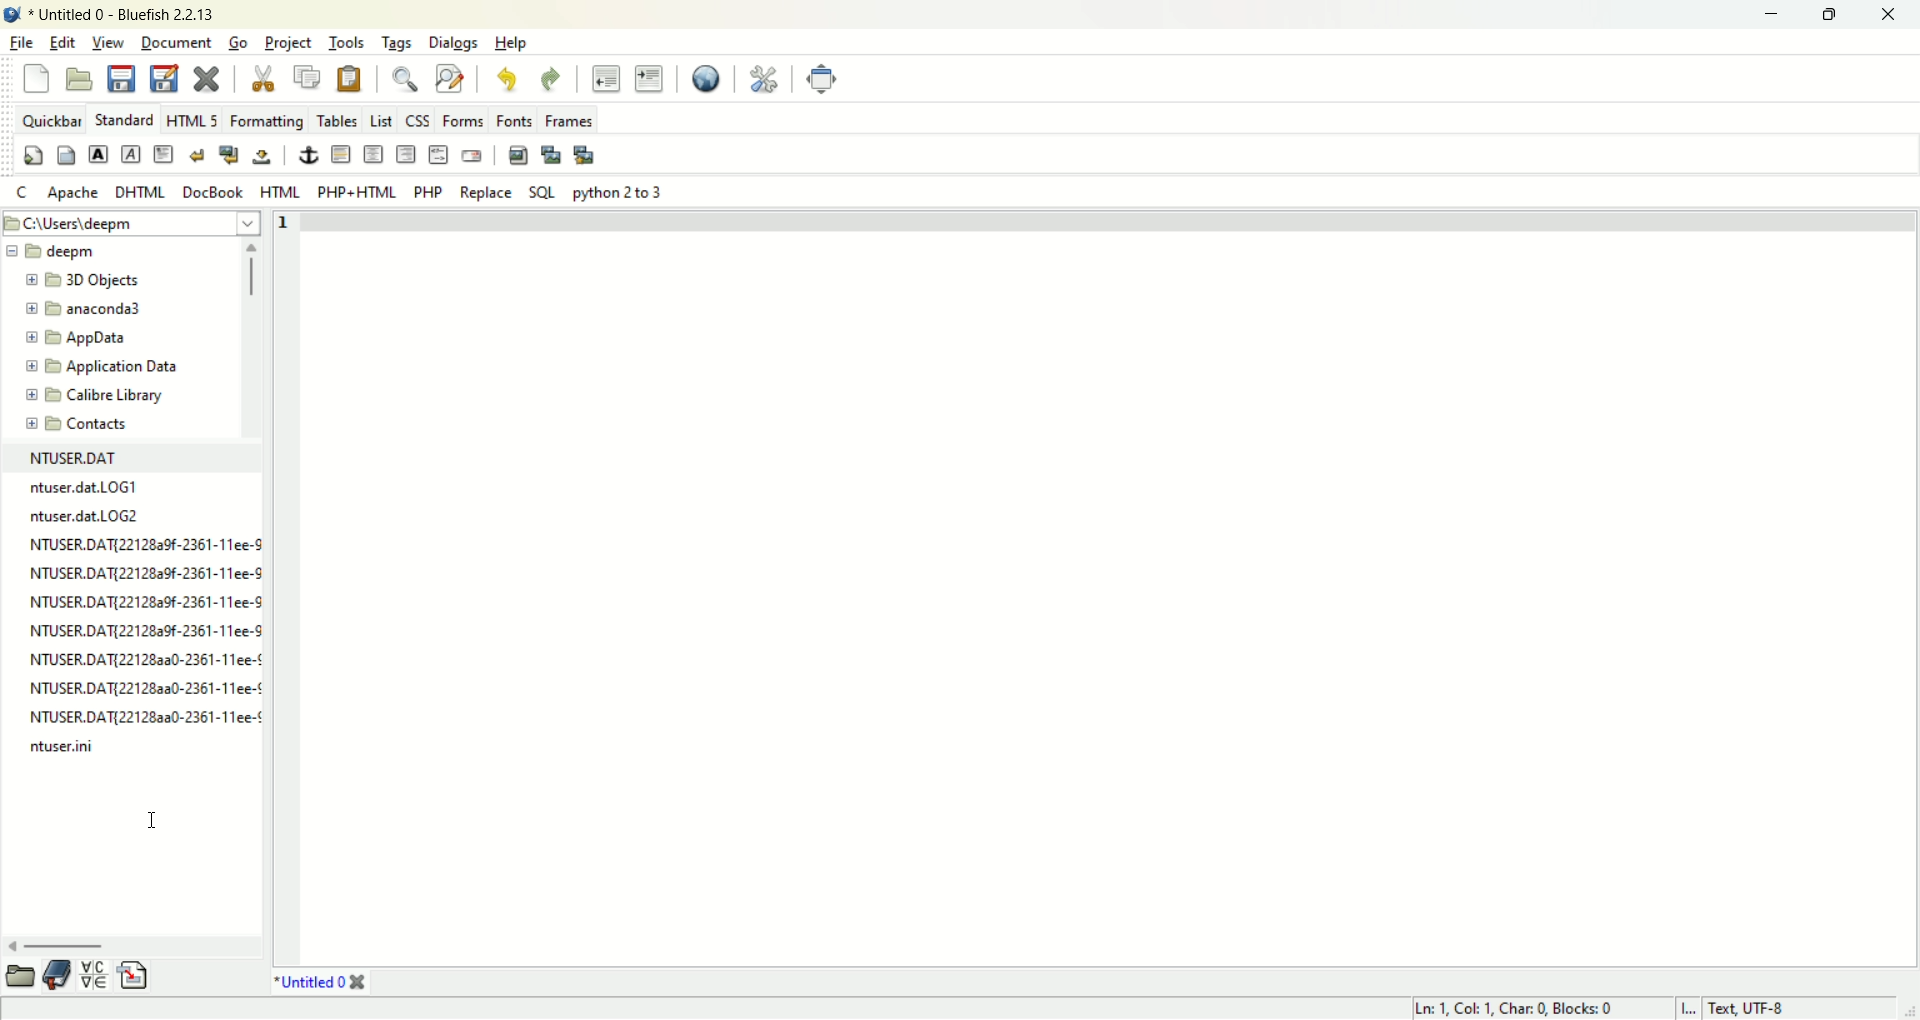  Describe the element at coordinates (119, 13) in the screenshot. I see `document name` at that location.